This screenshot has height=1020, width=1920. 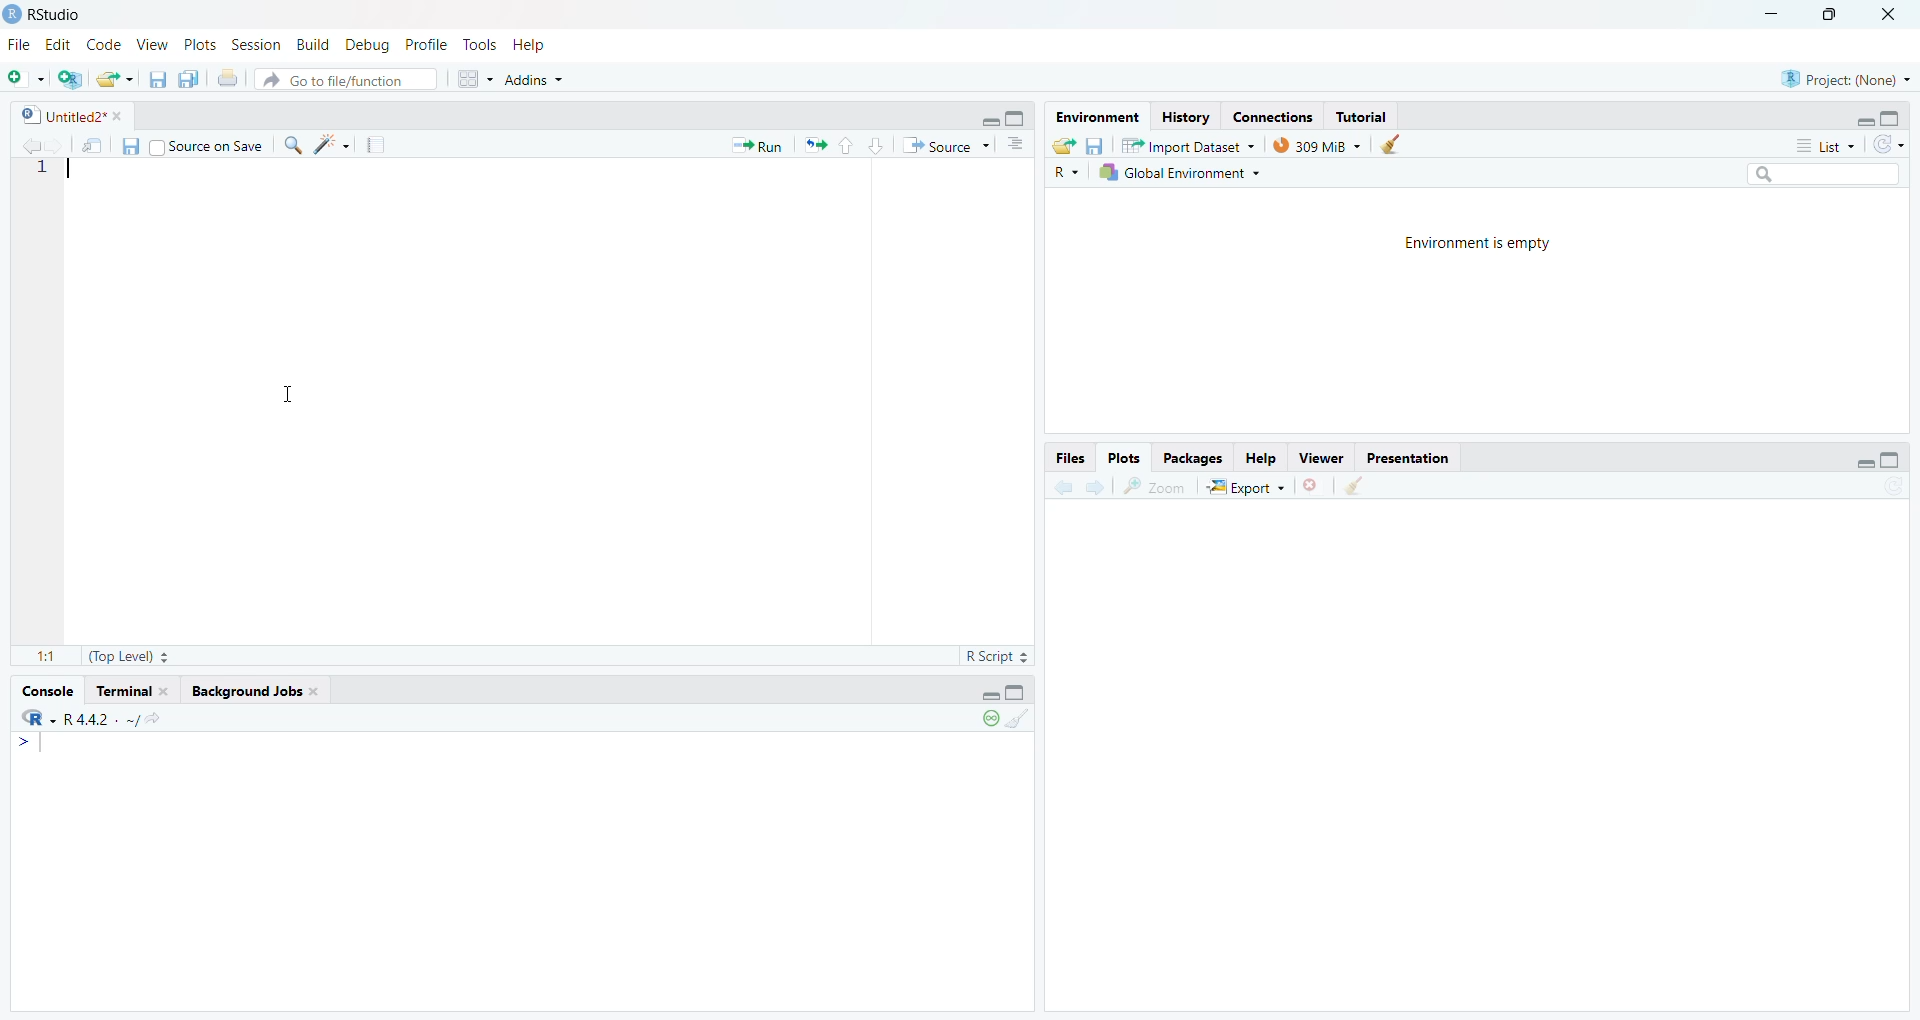 What do you see at coordinates (1896, 15) in the screenshot?
I see `close` at bounding box center [1896, 15].